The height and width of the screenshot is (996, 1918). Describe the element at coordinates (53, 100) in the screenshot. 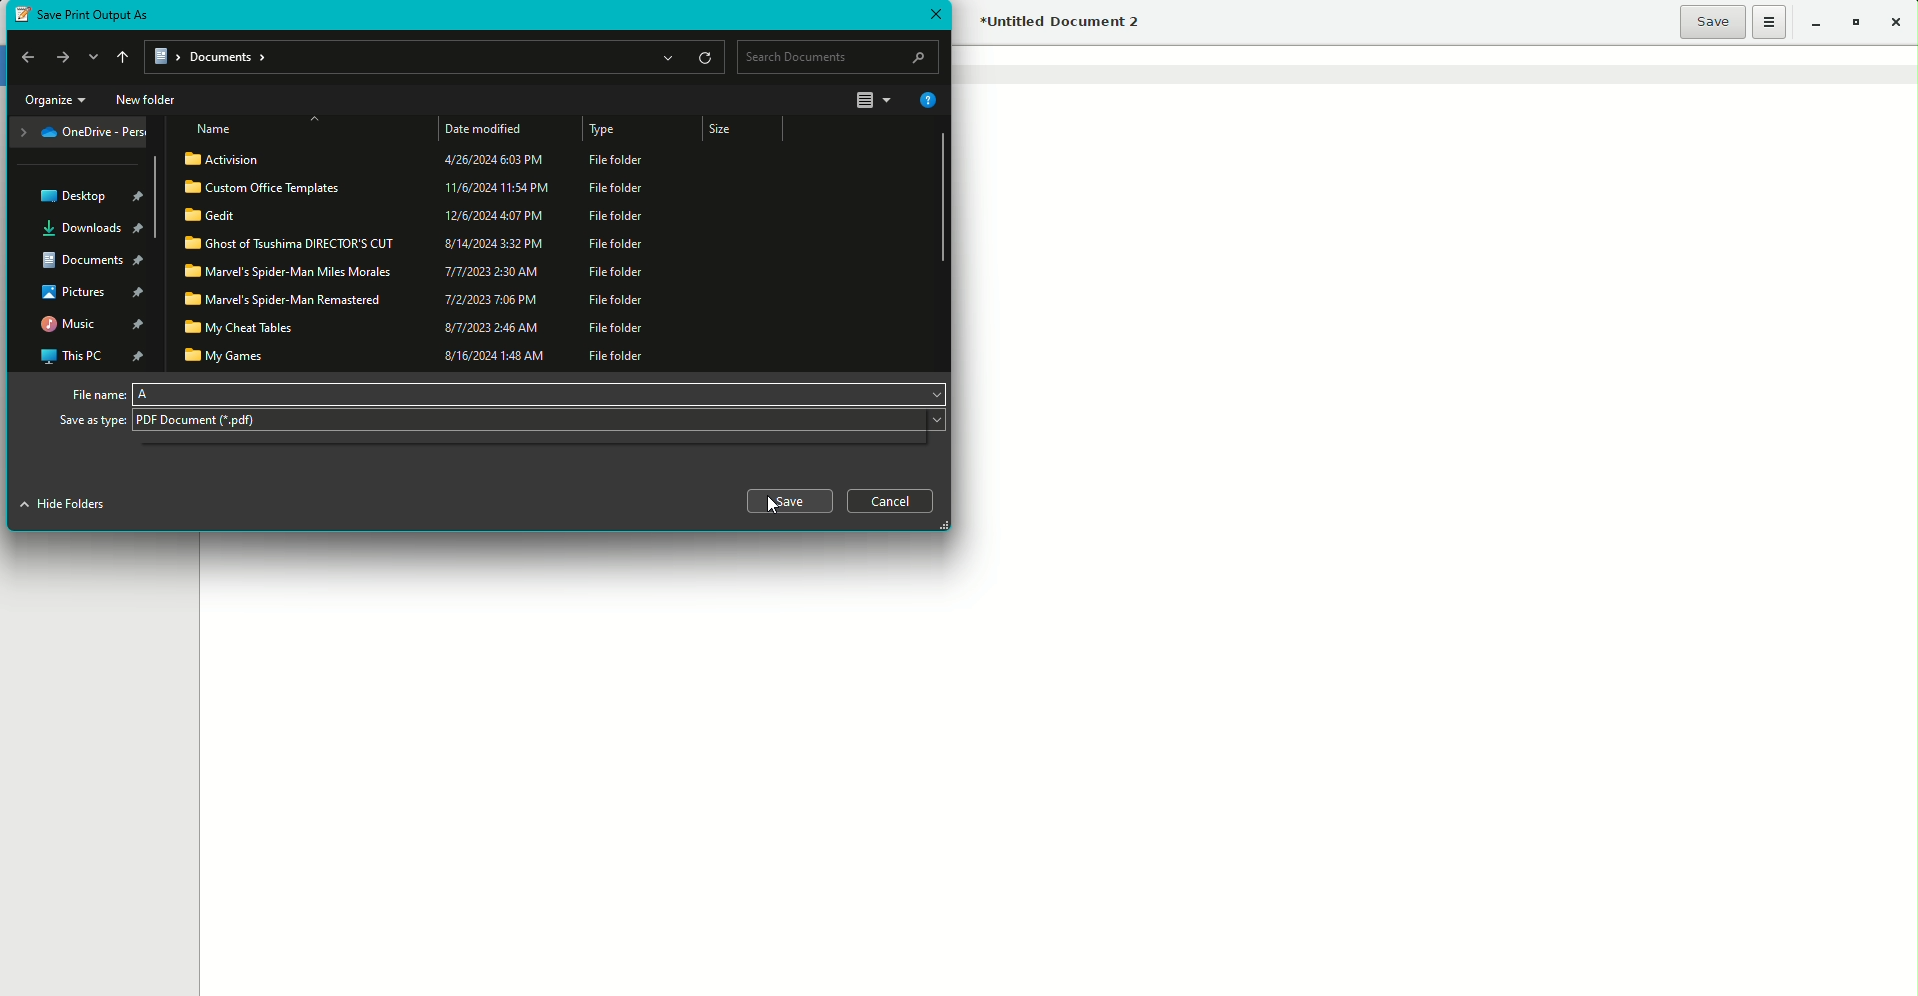

I see `Organise` at that location.